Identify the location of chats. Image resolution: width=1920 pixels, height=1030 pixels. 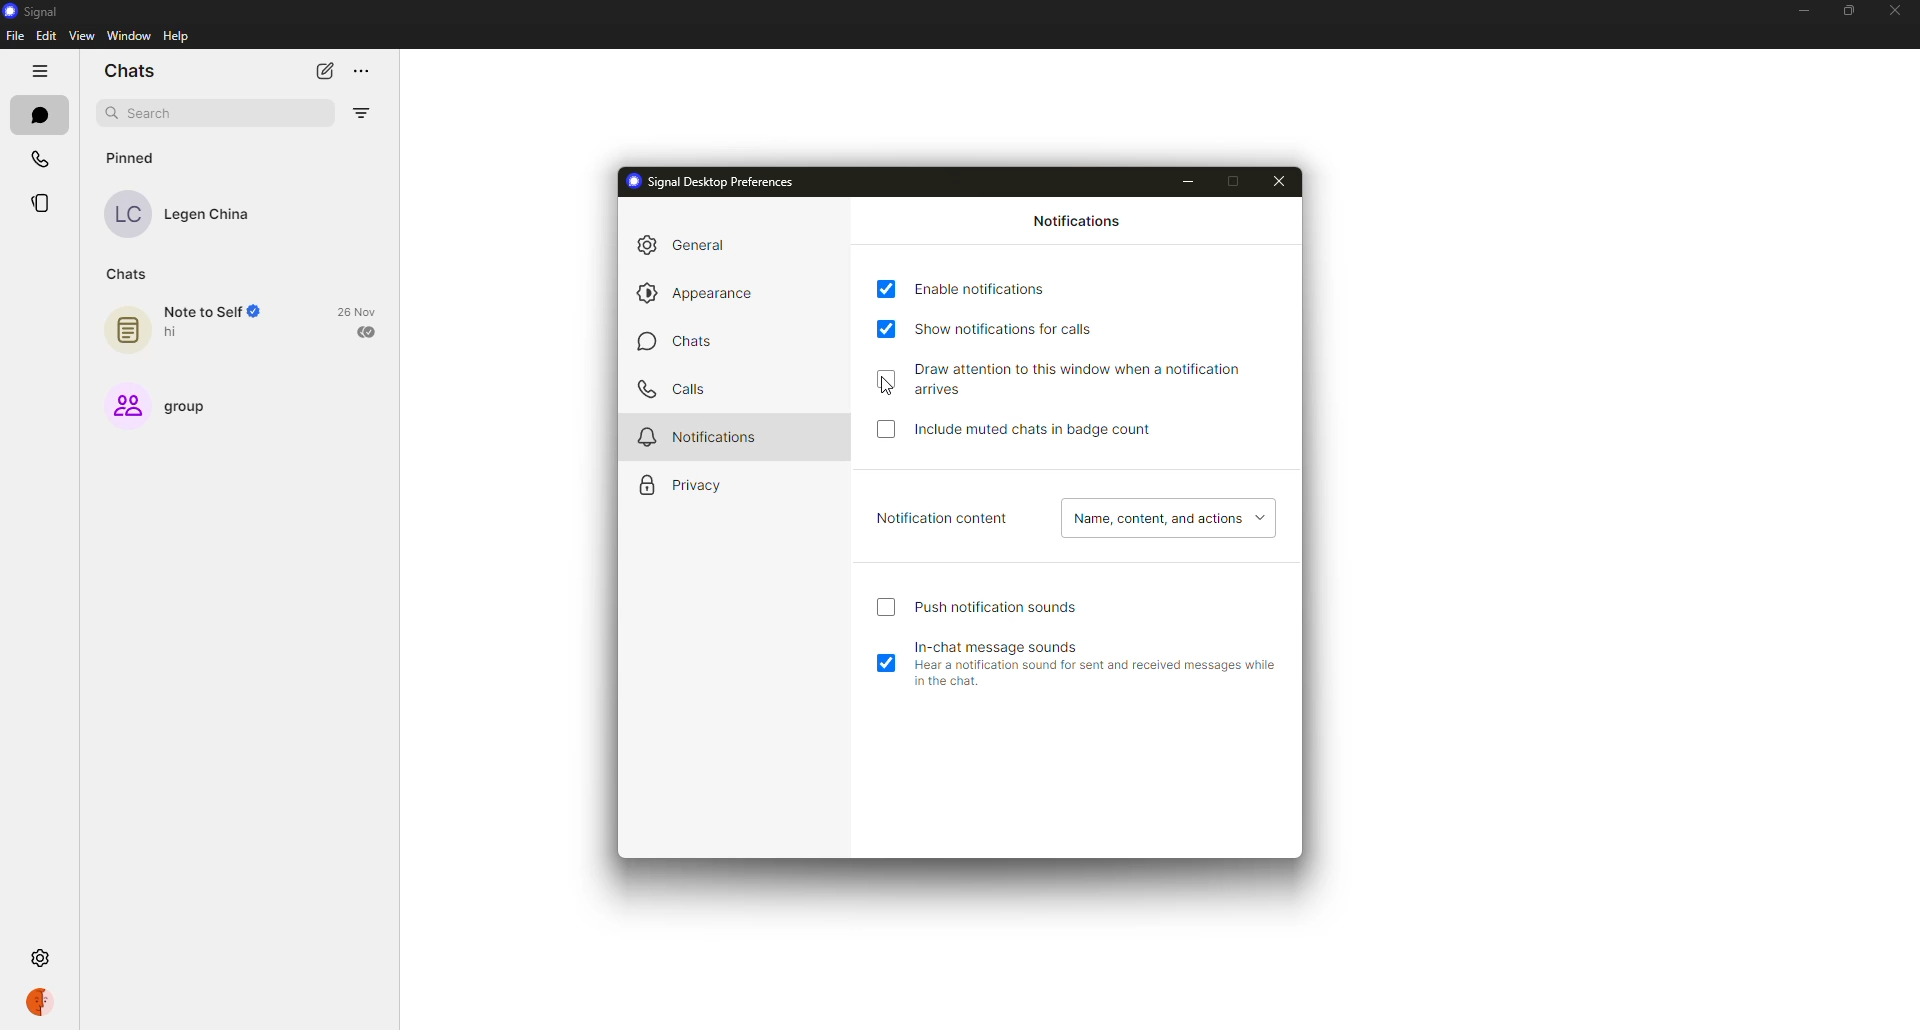
(129, 272).